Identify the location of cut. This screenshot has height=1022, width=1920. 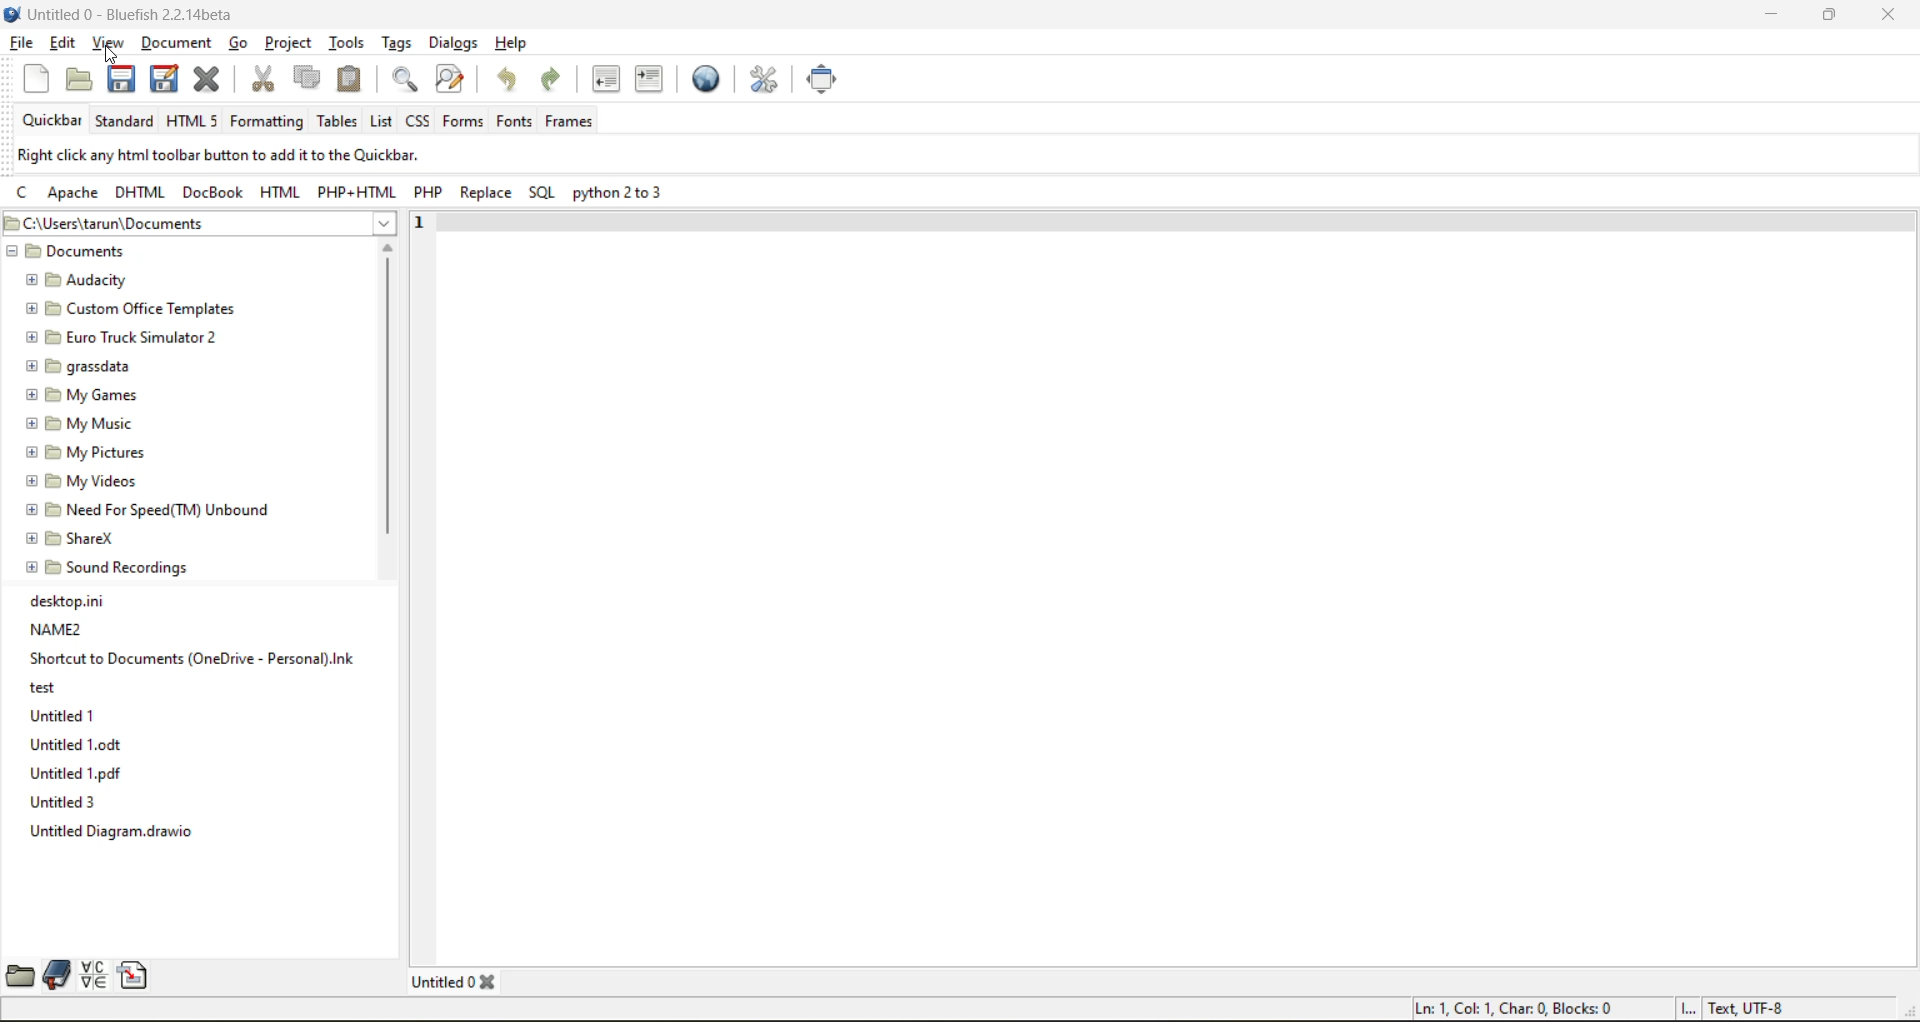
(264, 81).